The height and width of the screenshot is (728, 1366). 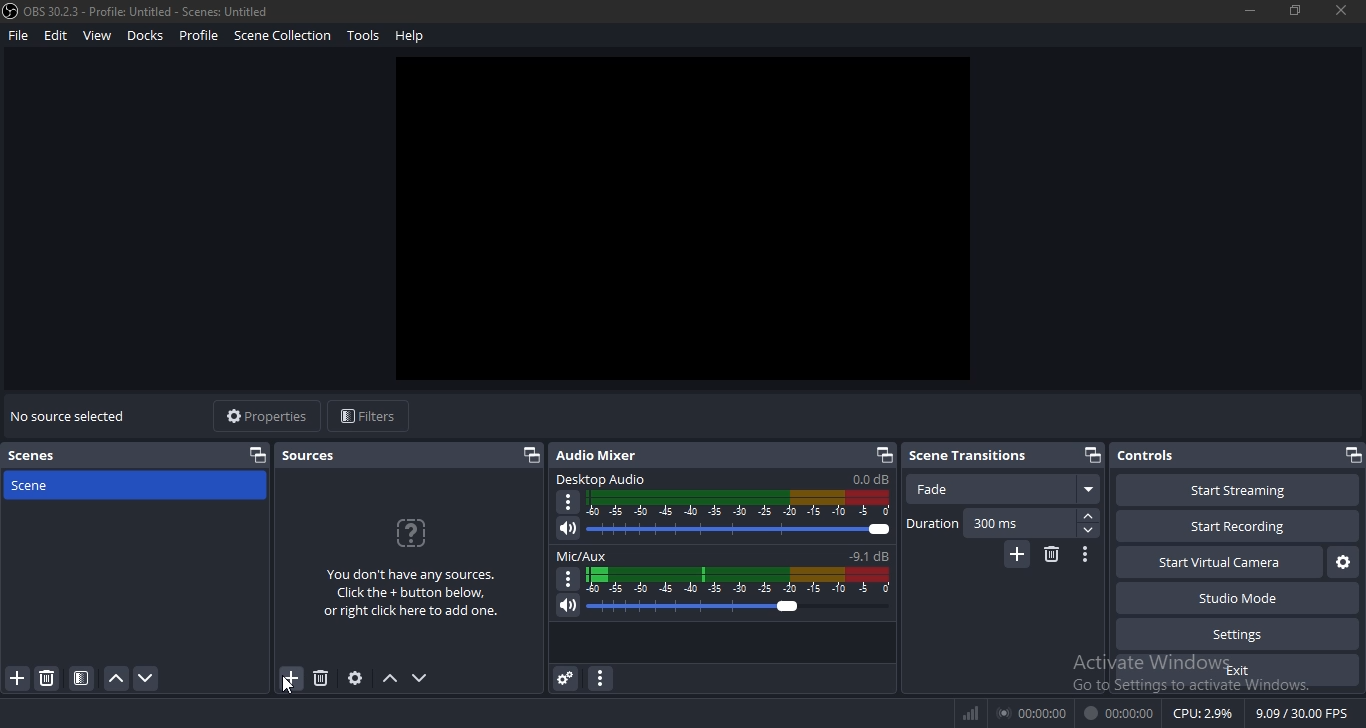 What do you see at coordinates (1296, 10) in the screenshot?
I see `restore windows` at bounding box center [1296, 10].